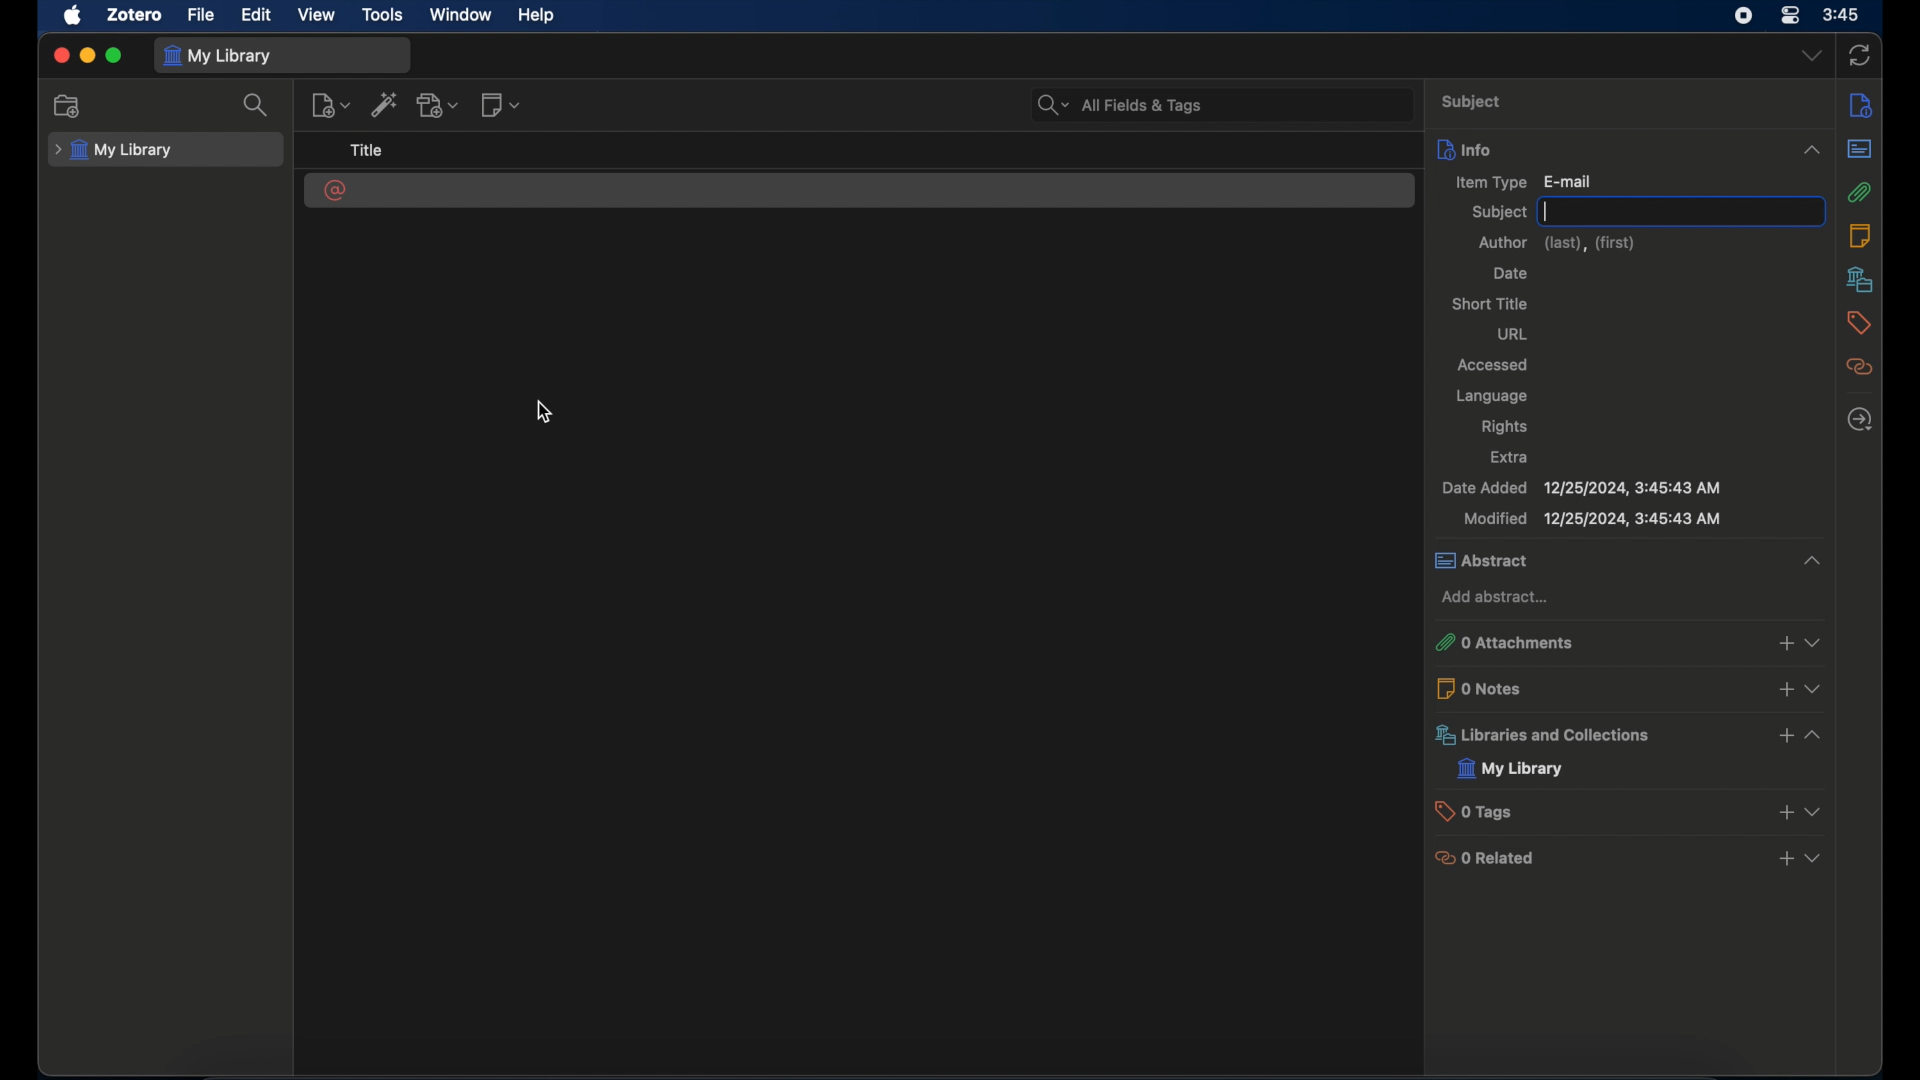 This screenshot has width=1920, height=1080. I want to click on sync, so click(1860, 54).